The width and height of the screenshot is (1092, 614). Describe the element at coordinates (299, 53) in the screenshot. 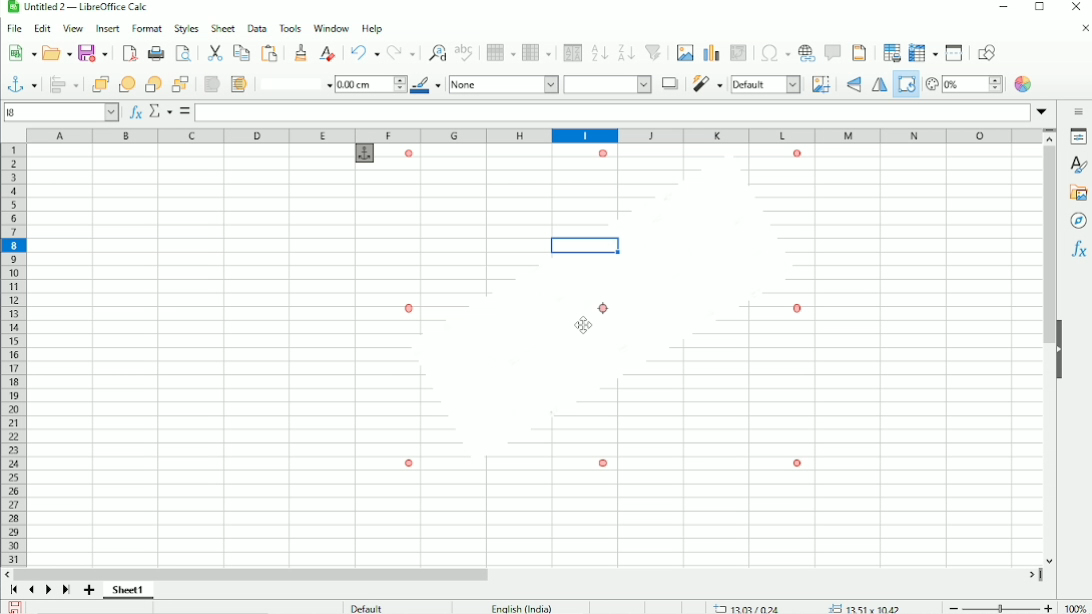

I see `Clone formatting` at that location.